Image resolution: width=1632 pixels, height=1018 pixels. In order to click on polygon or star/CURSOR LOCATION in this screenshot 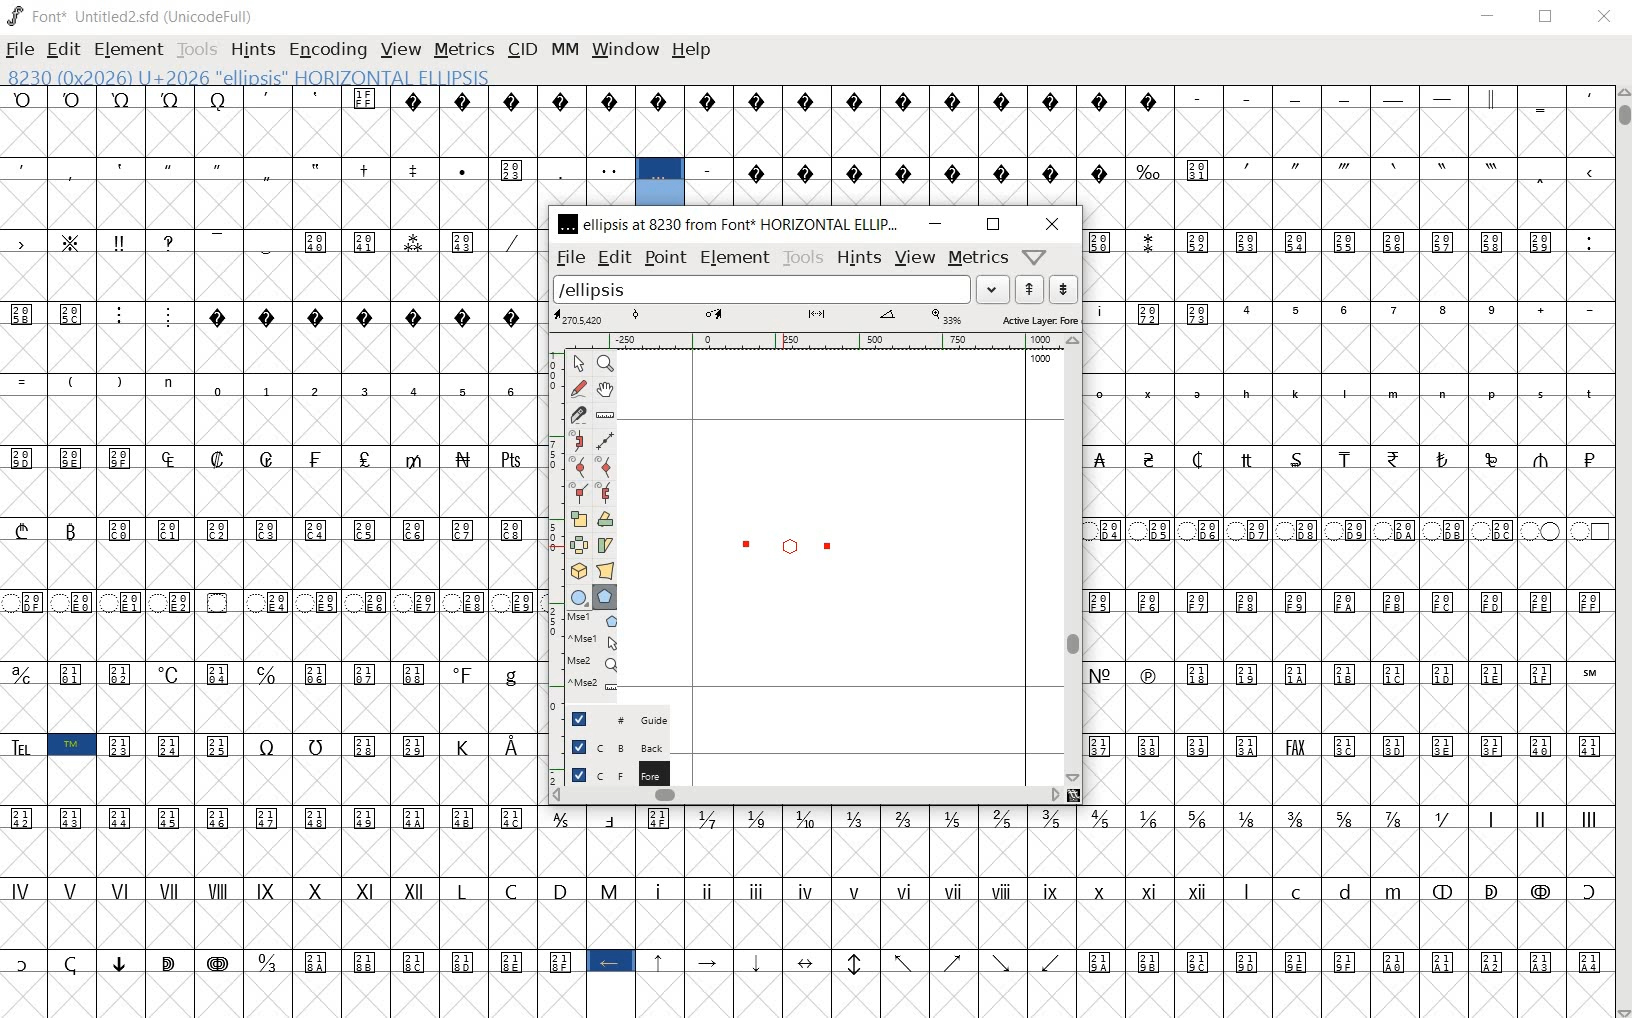, I will do `click(790, 546)`.